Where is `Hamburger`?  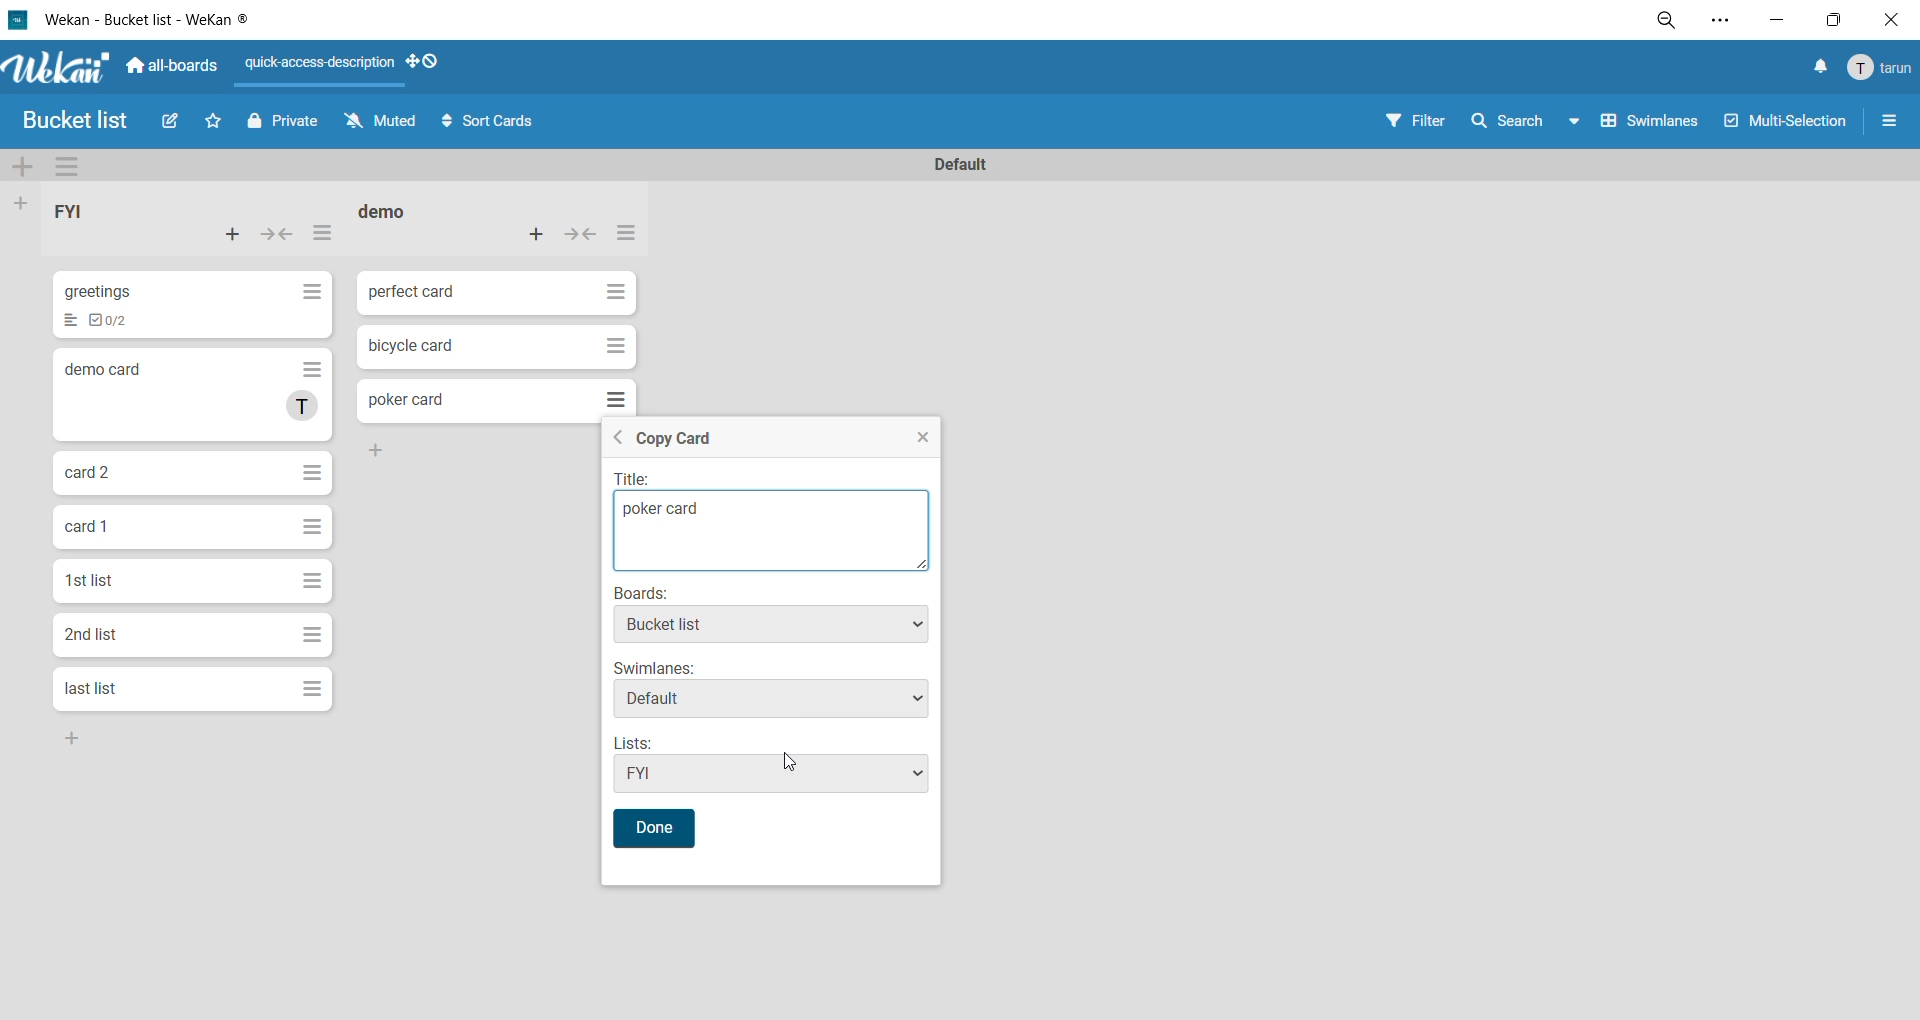 Hamburger is located at coordinates (311, 689).